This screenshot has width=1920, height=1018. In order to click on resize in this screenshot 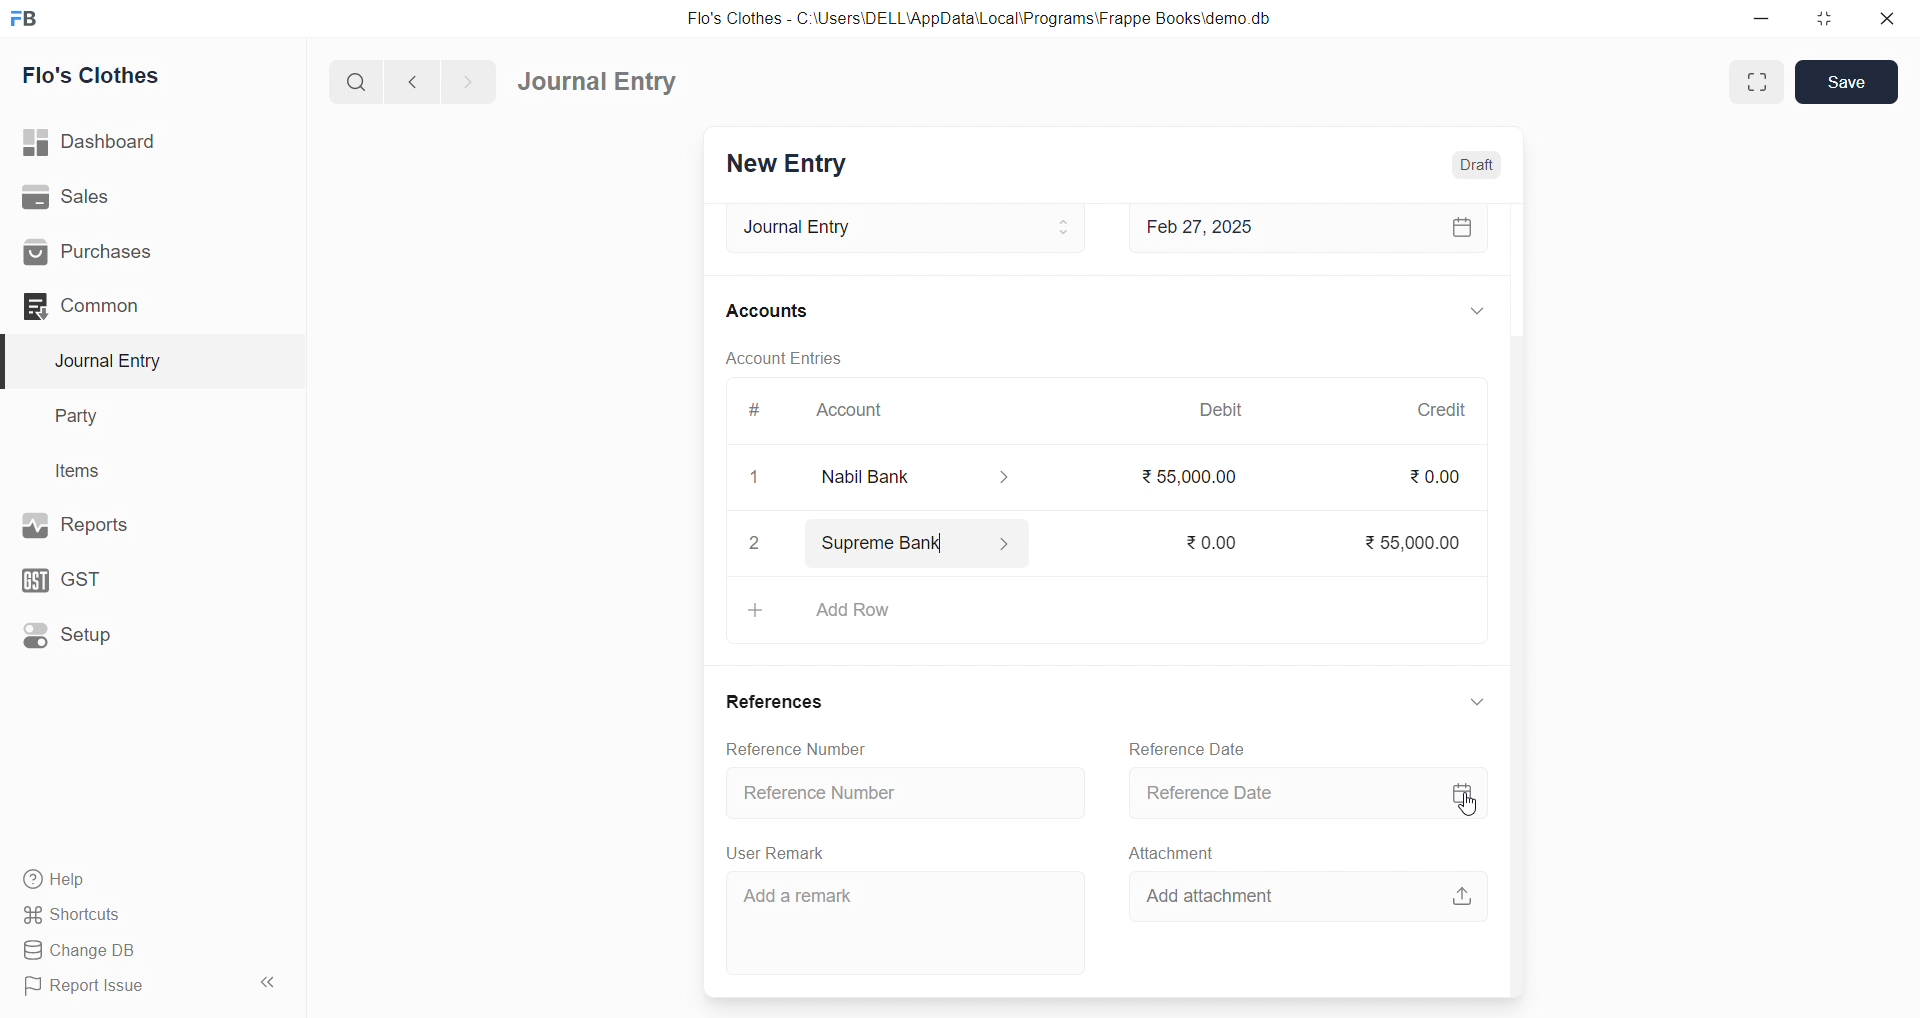, I will do `click(1824, 17)`.